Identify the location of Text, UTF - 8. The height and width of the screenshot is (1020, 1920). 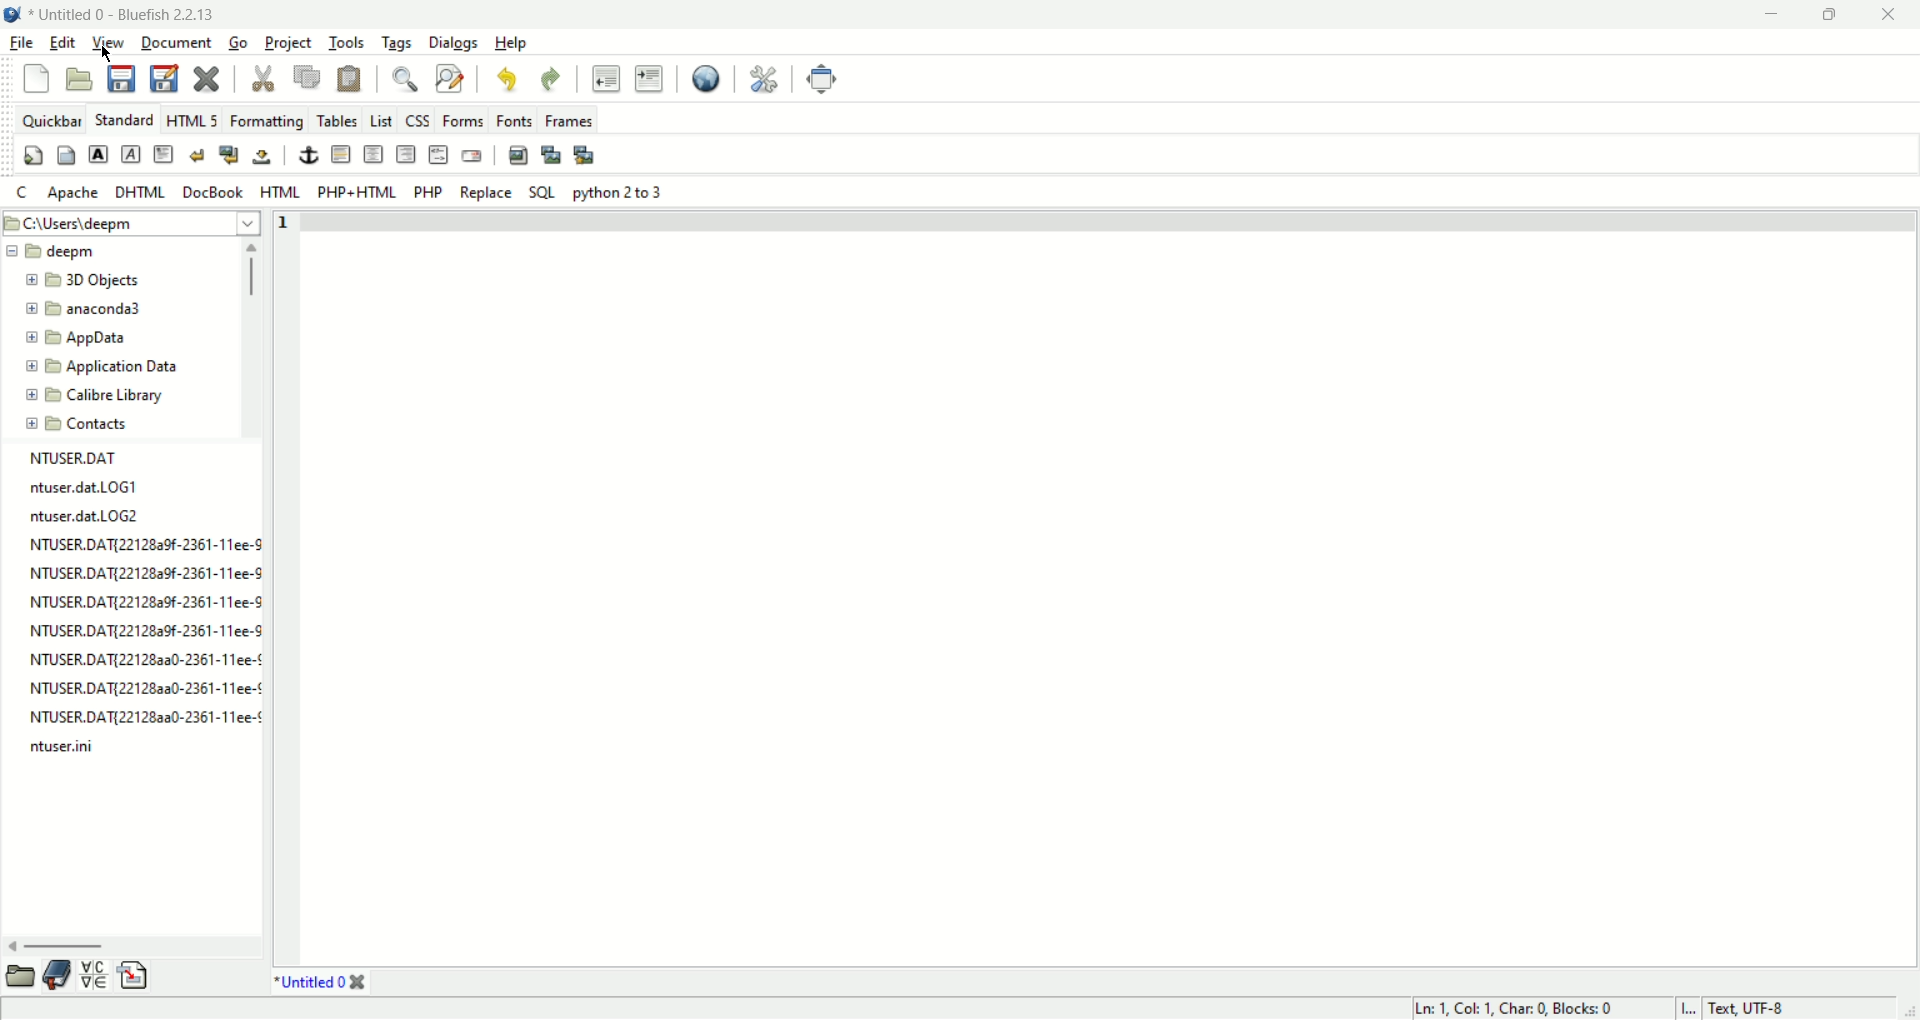
(1753, 1009).